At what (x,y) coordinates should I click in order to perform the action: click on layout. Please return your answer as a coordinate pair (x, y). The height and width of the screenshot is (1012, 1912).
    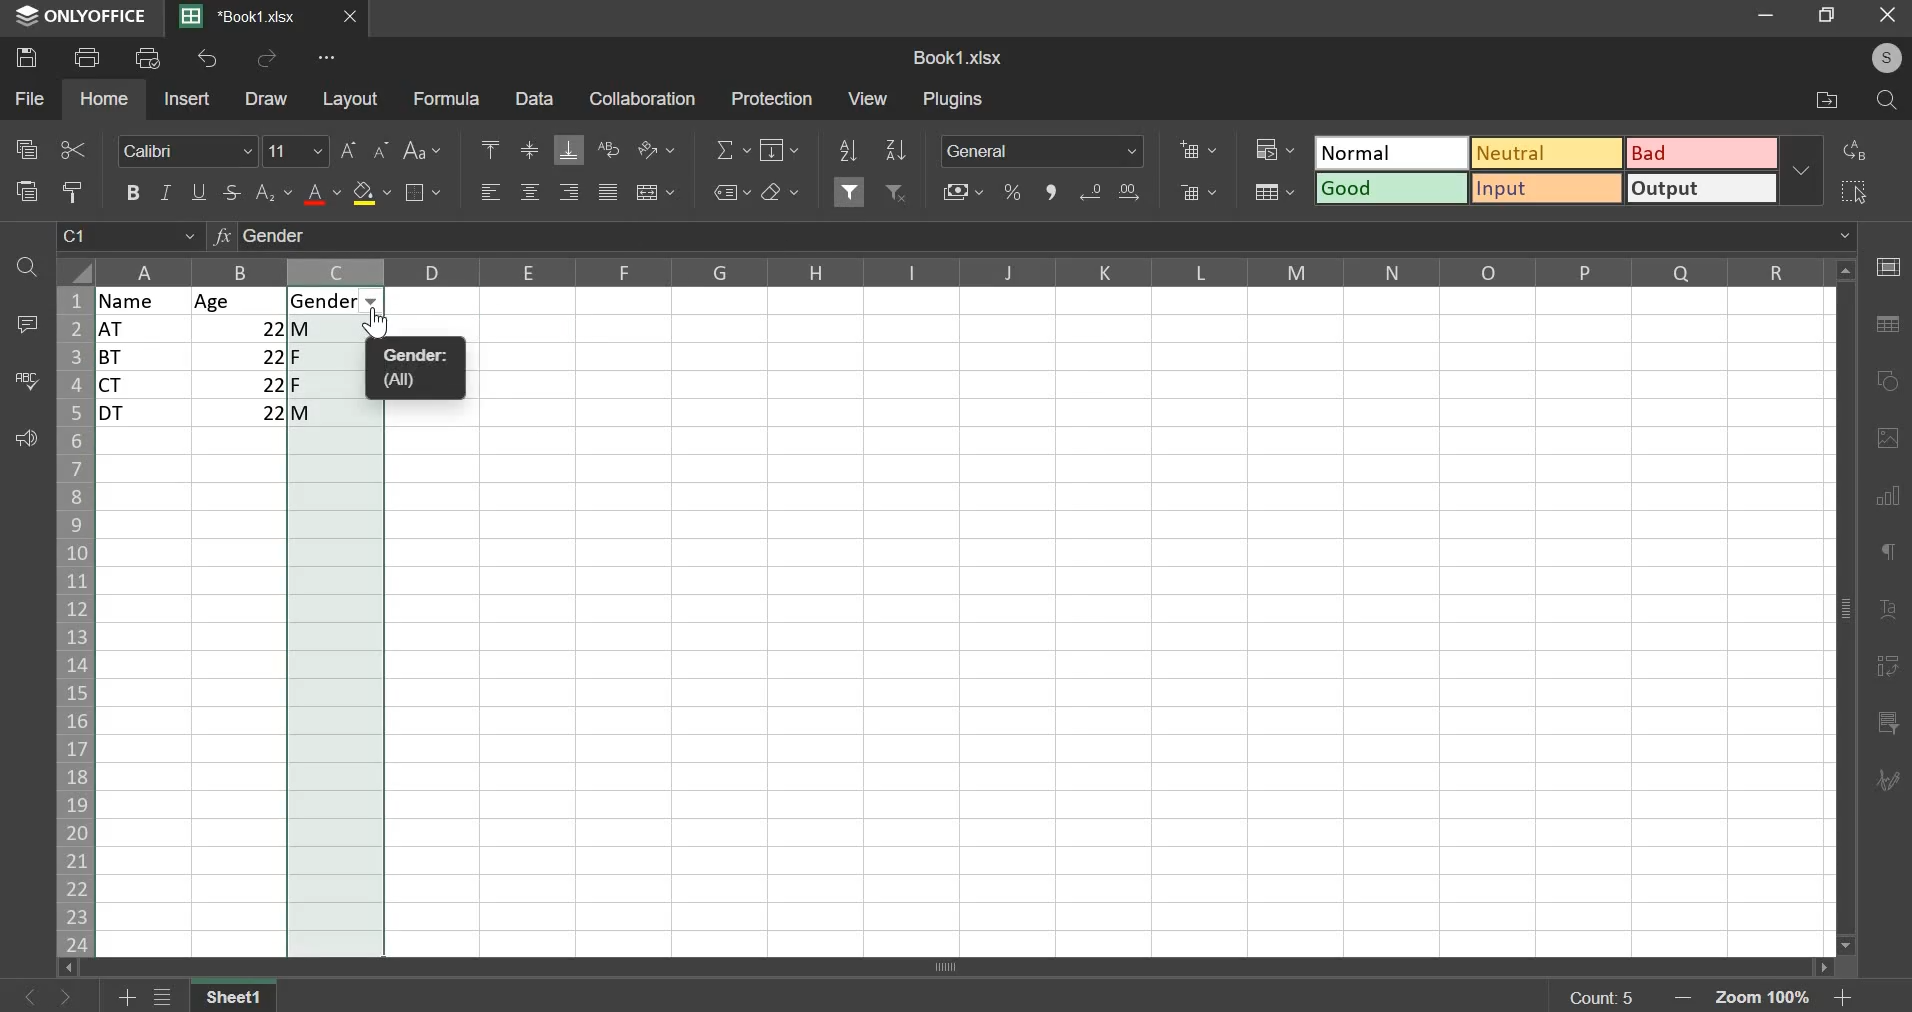
    Looking at the image, I should click on (349, 98).